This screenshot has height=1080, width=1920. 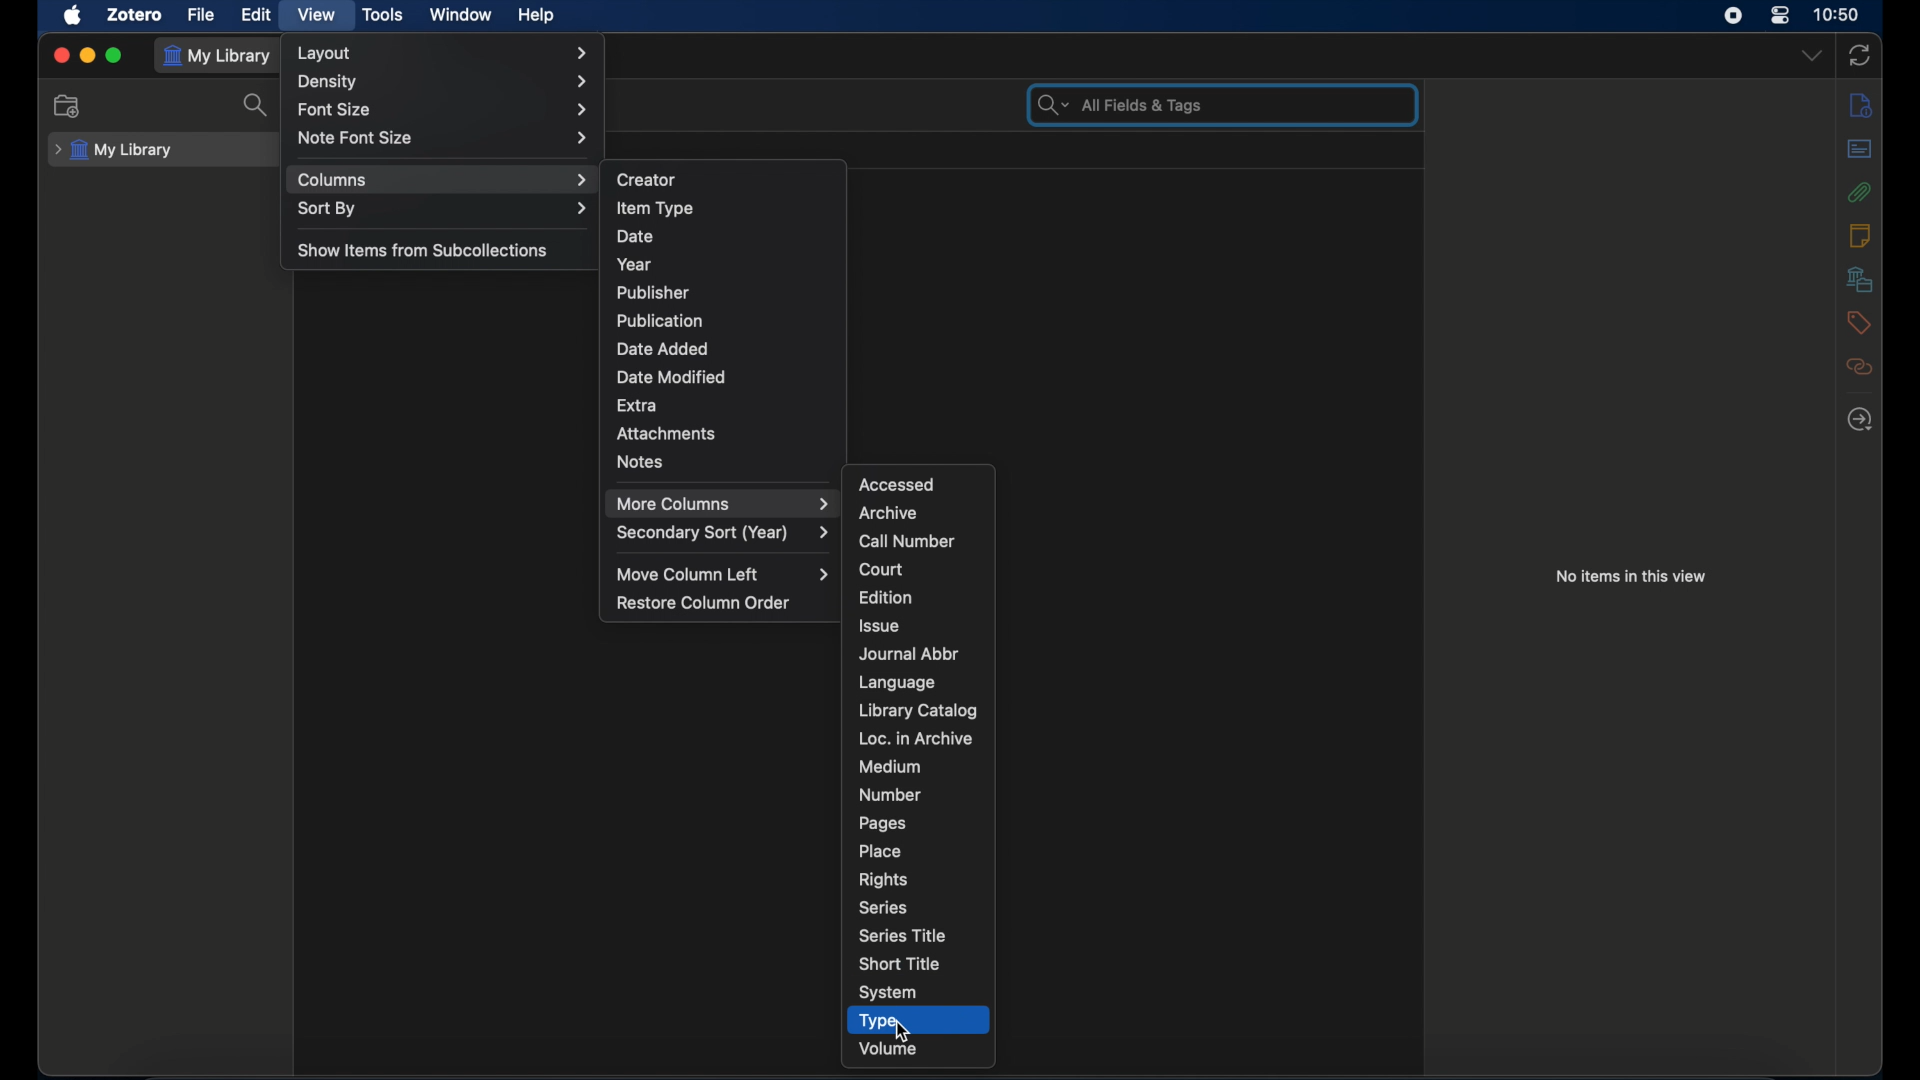 What do you see at coordinates (655, 208) in the screenshot?
I see `item type` at bounding box center [655, 208].